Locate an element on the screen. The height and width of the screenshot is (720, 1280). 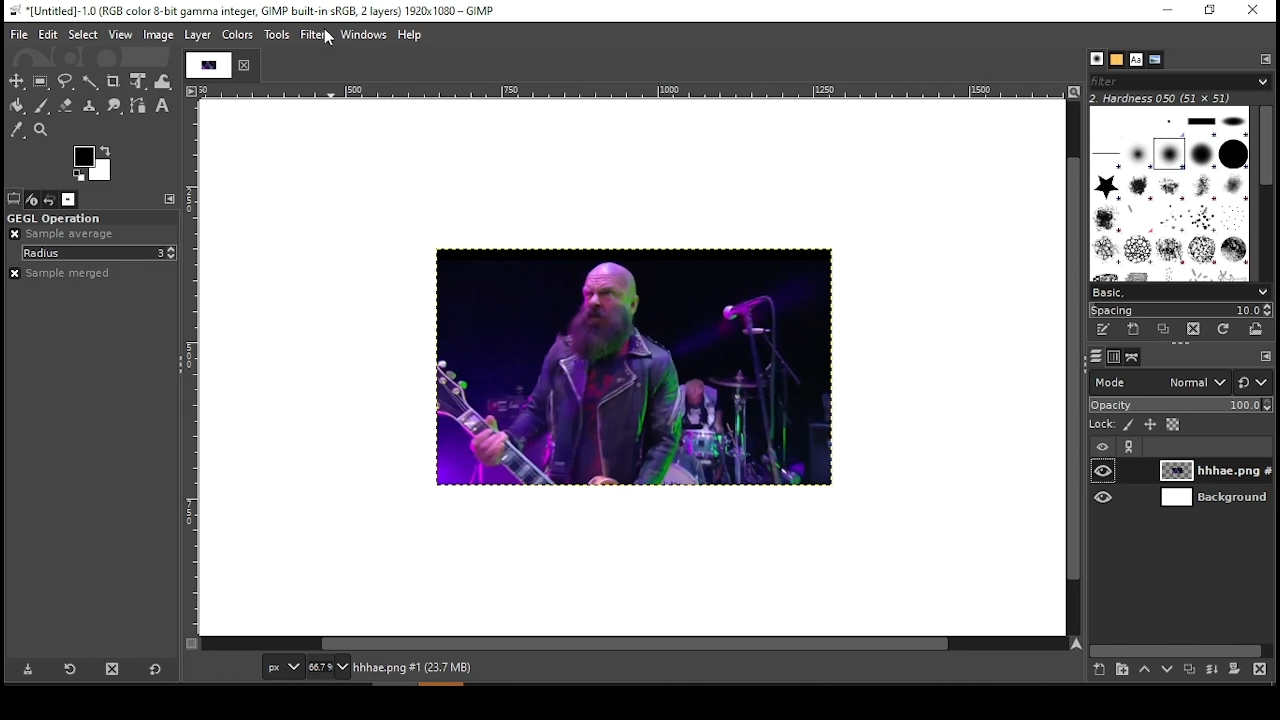
scroll bar is located at coordinates (1264, 193).